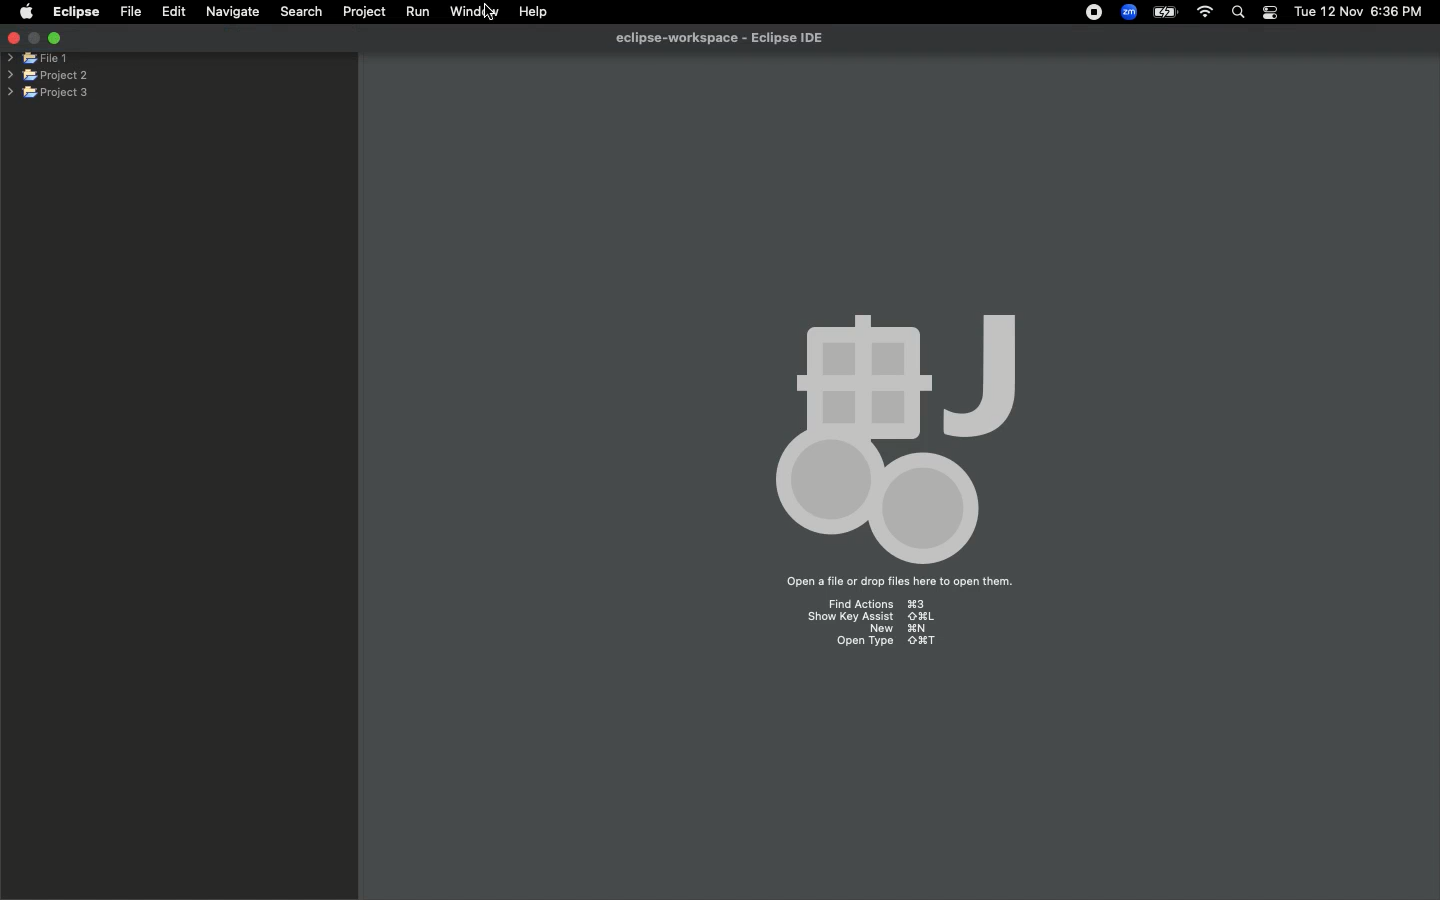  What do you see at coordinates (49, 73) in the screenshot?
I see `Projects` at bounding box center [49, 73].